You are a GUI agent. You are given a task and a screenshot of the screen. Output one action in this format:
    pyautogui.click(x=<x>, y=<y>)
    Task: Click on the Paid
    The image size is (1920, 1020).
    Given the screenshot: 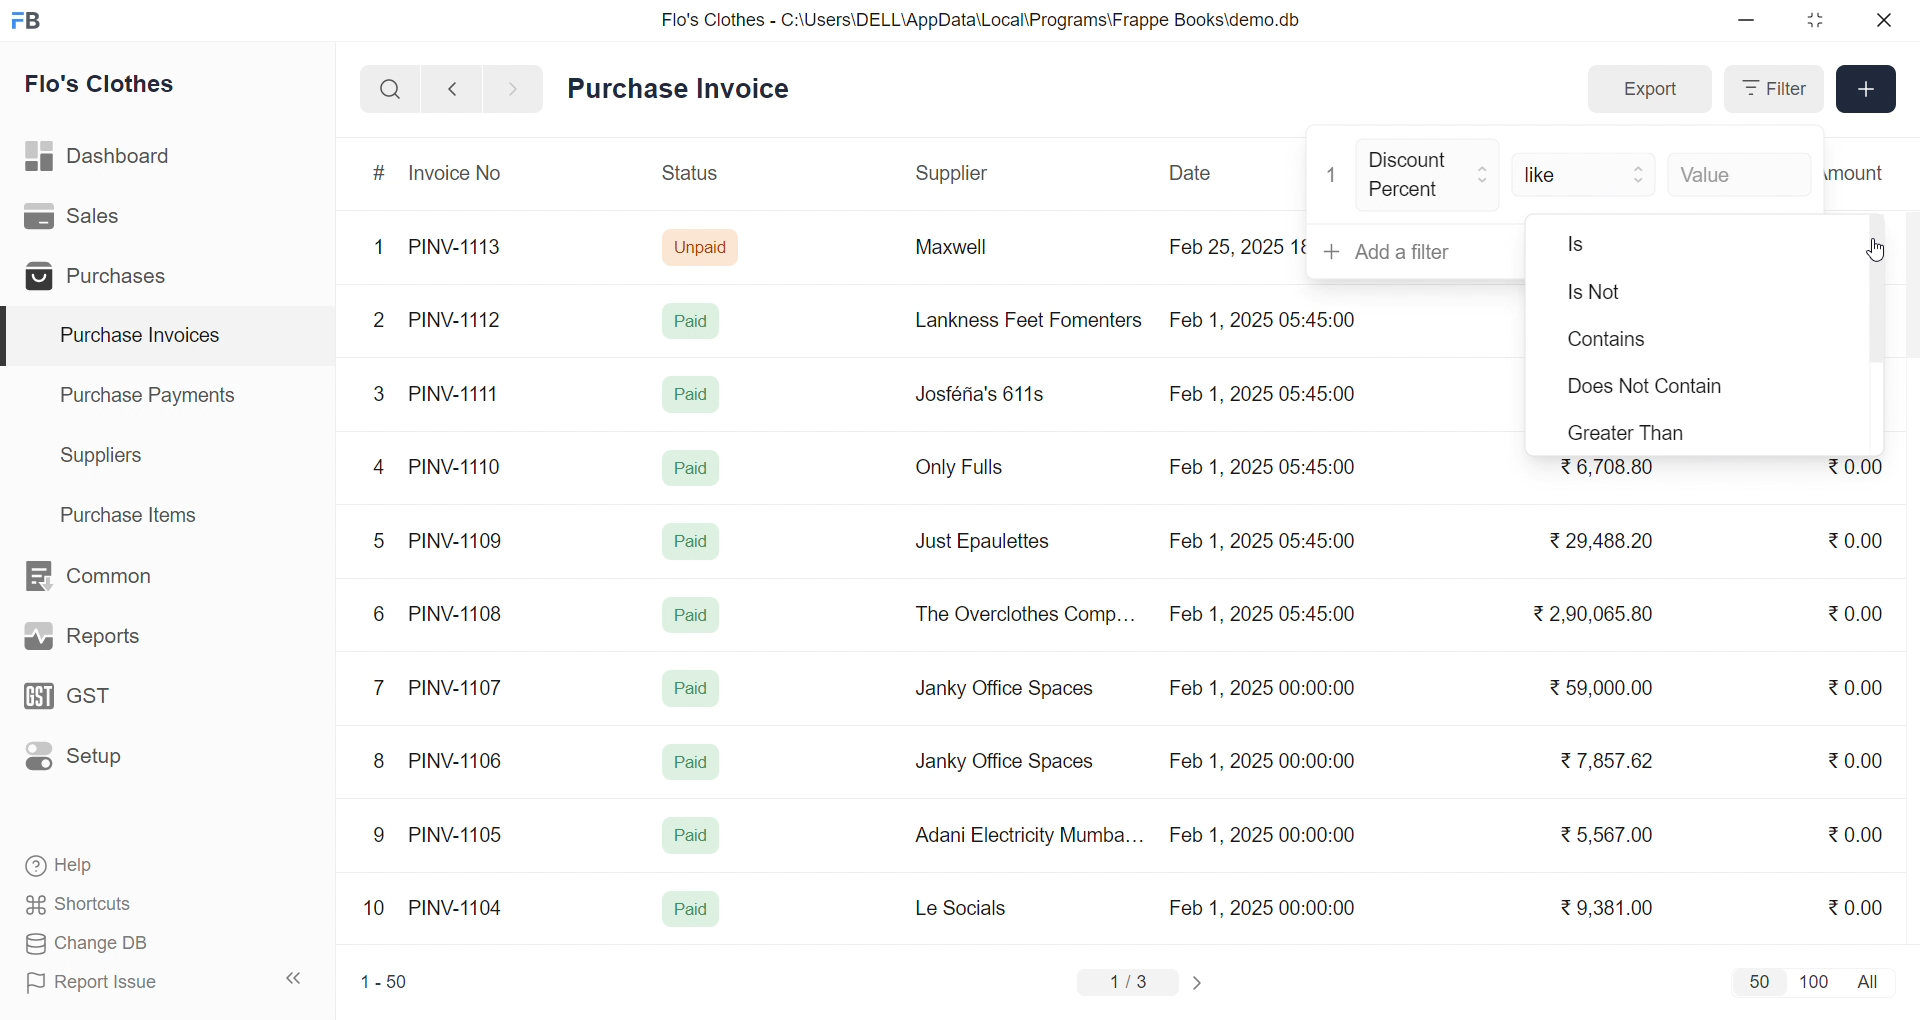 What is the action you would take?
    pyautogui.click(x=689, y=466)
    